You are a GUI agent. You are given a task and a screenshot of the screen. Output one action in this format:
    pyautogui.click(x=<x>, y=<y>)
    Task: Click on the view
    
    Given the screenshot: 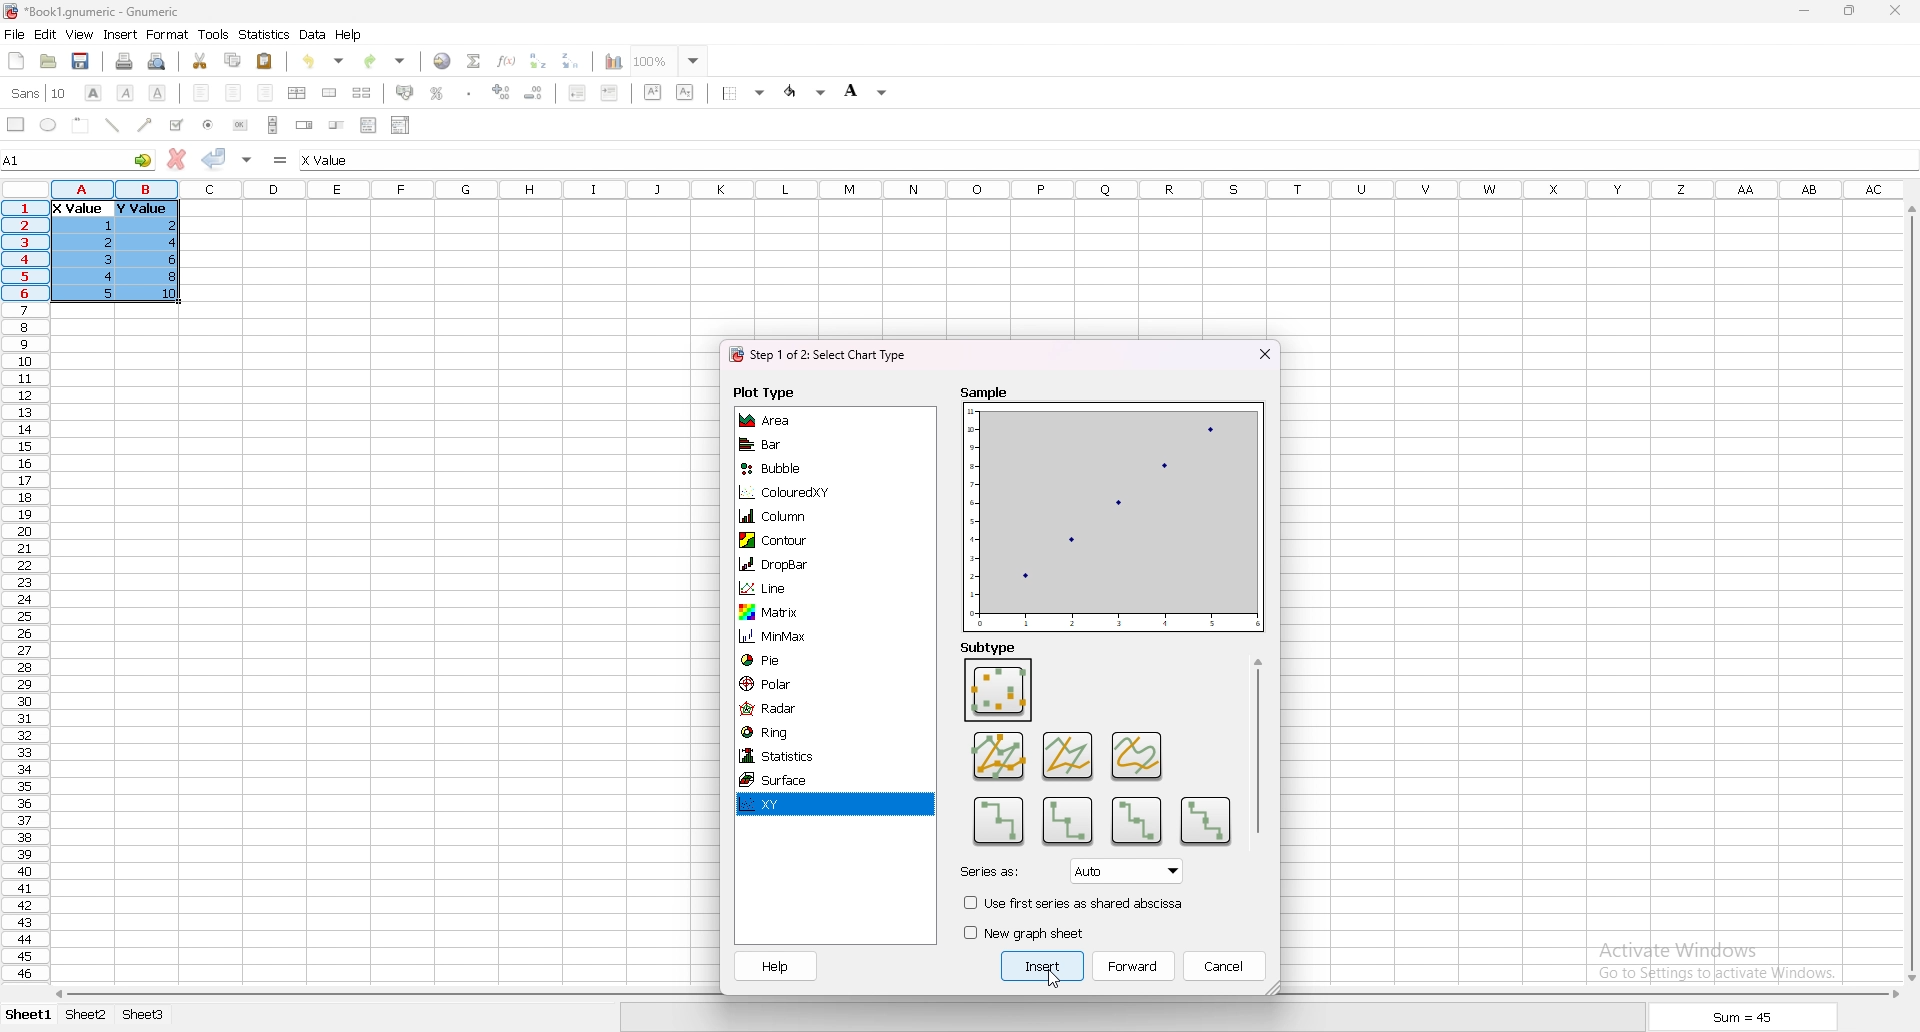 What is the action you would take?
    pyautogui.click(x=79, y=35)
    